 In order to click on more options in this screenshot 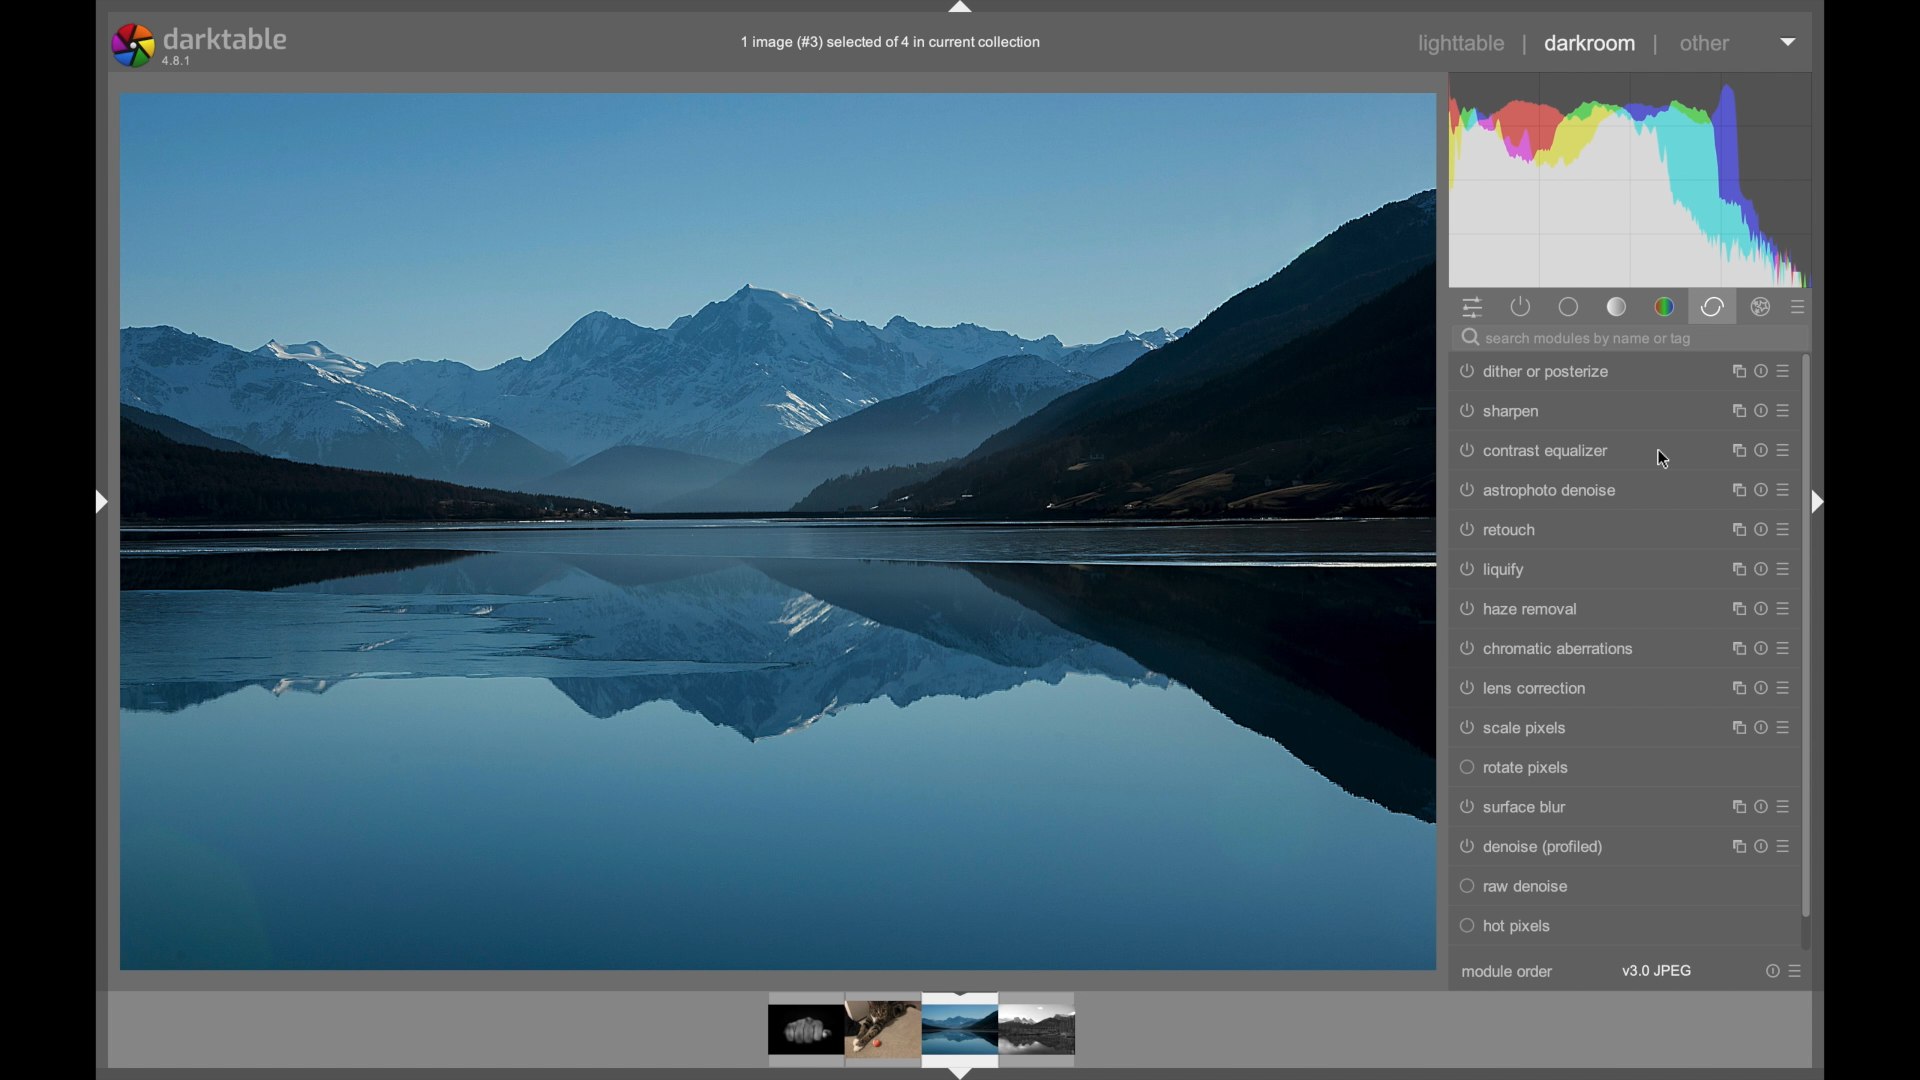, I will do `click(1758, 490)`.